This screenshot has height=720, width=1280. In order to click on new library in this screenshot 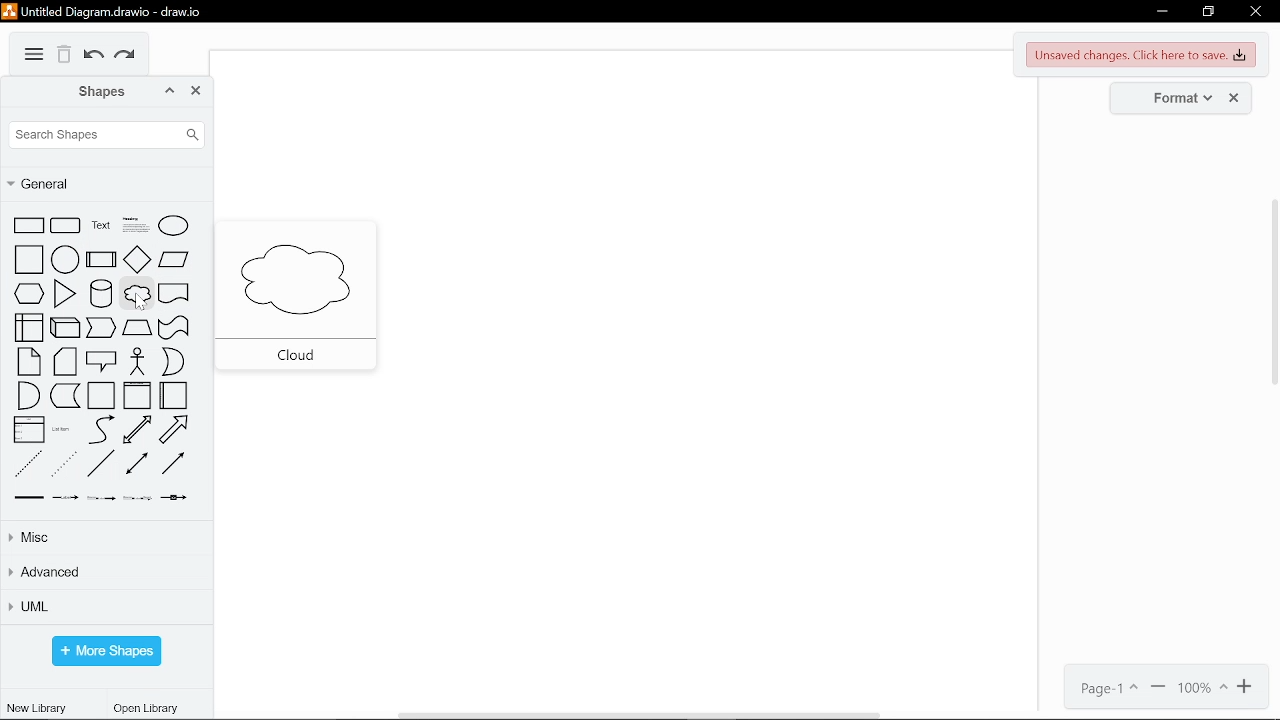, I will do `click(37, 708)`.